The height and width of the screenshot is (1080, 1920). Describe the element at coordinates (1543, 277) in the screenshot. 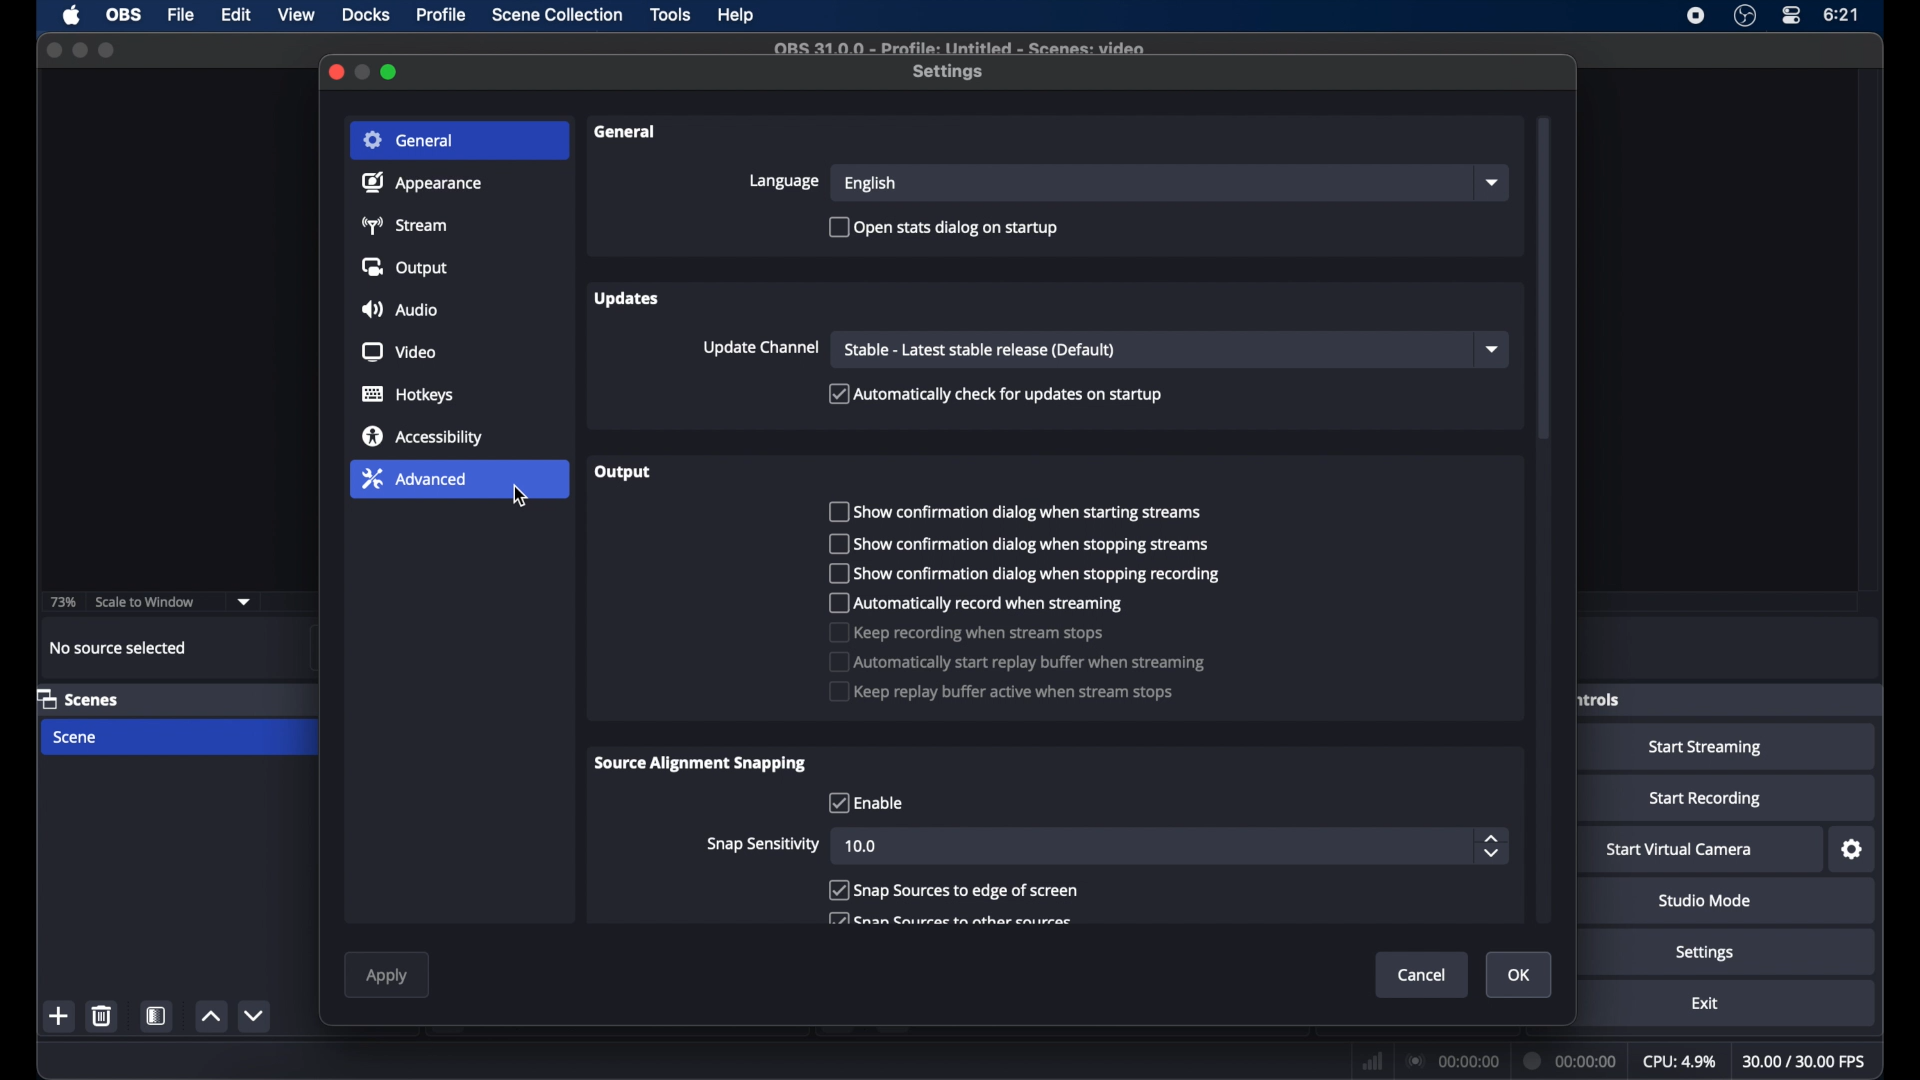

I see `scroll box` at that location.